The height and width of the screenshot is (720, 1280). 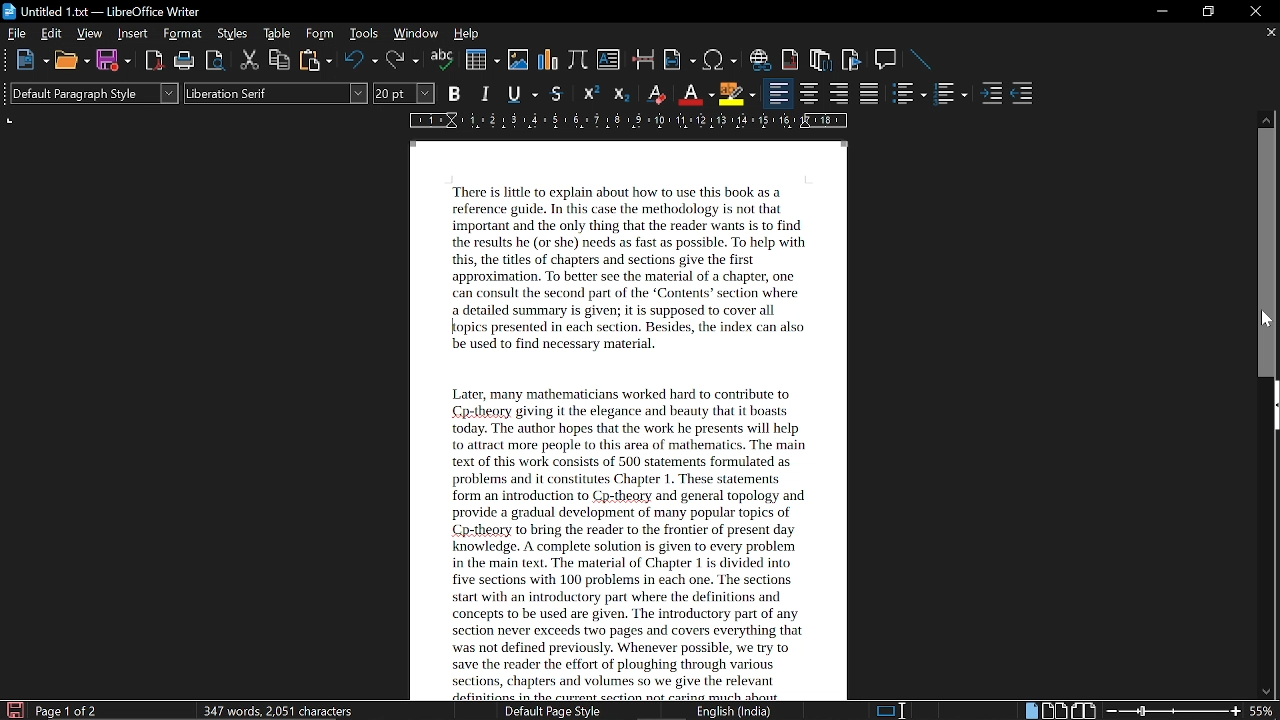 I want to click on insert formula, so click(x=578, y=62).